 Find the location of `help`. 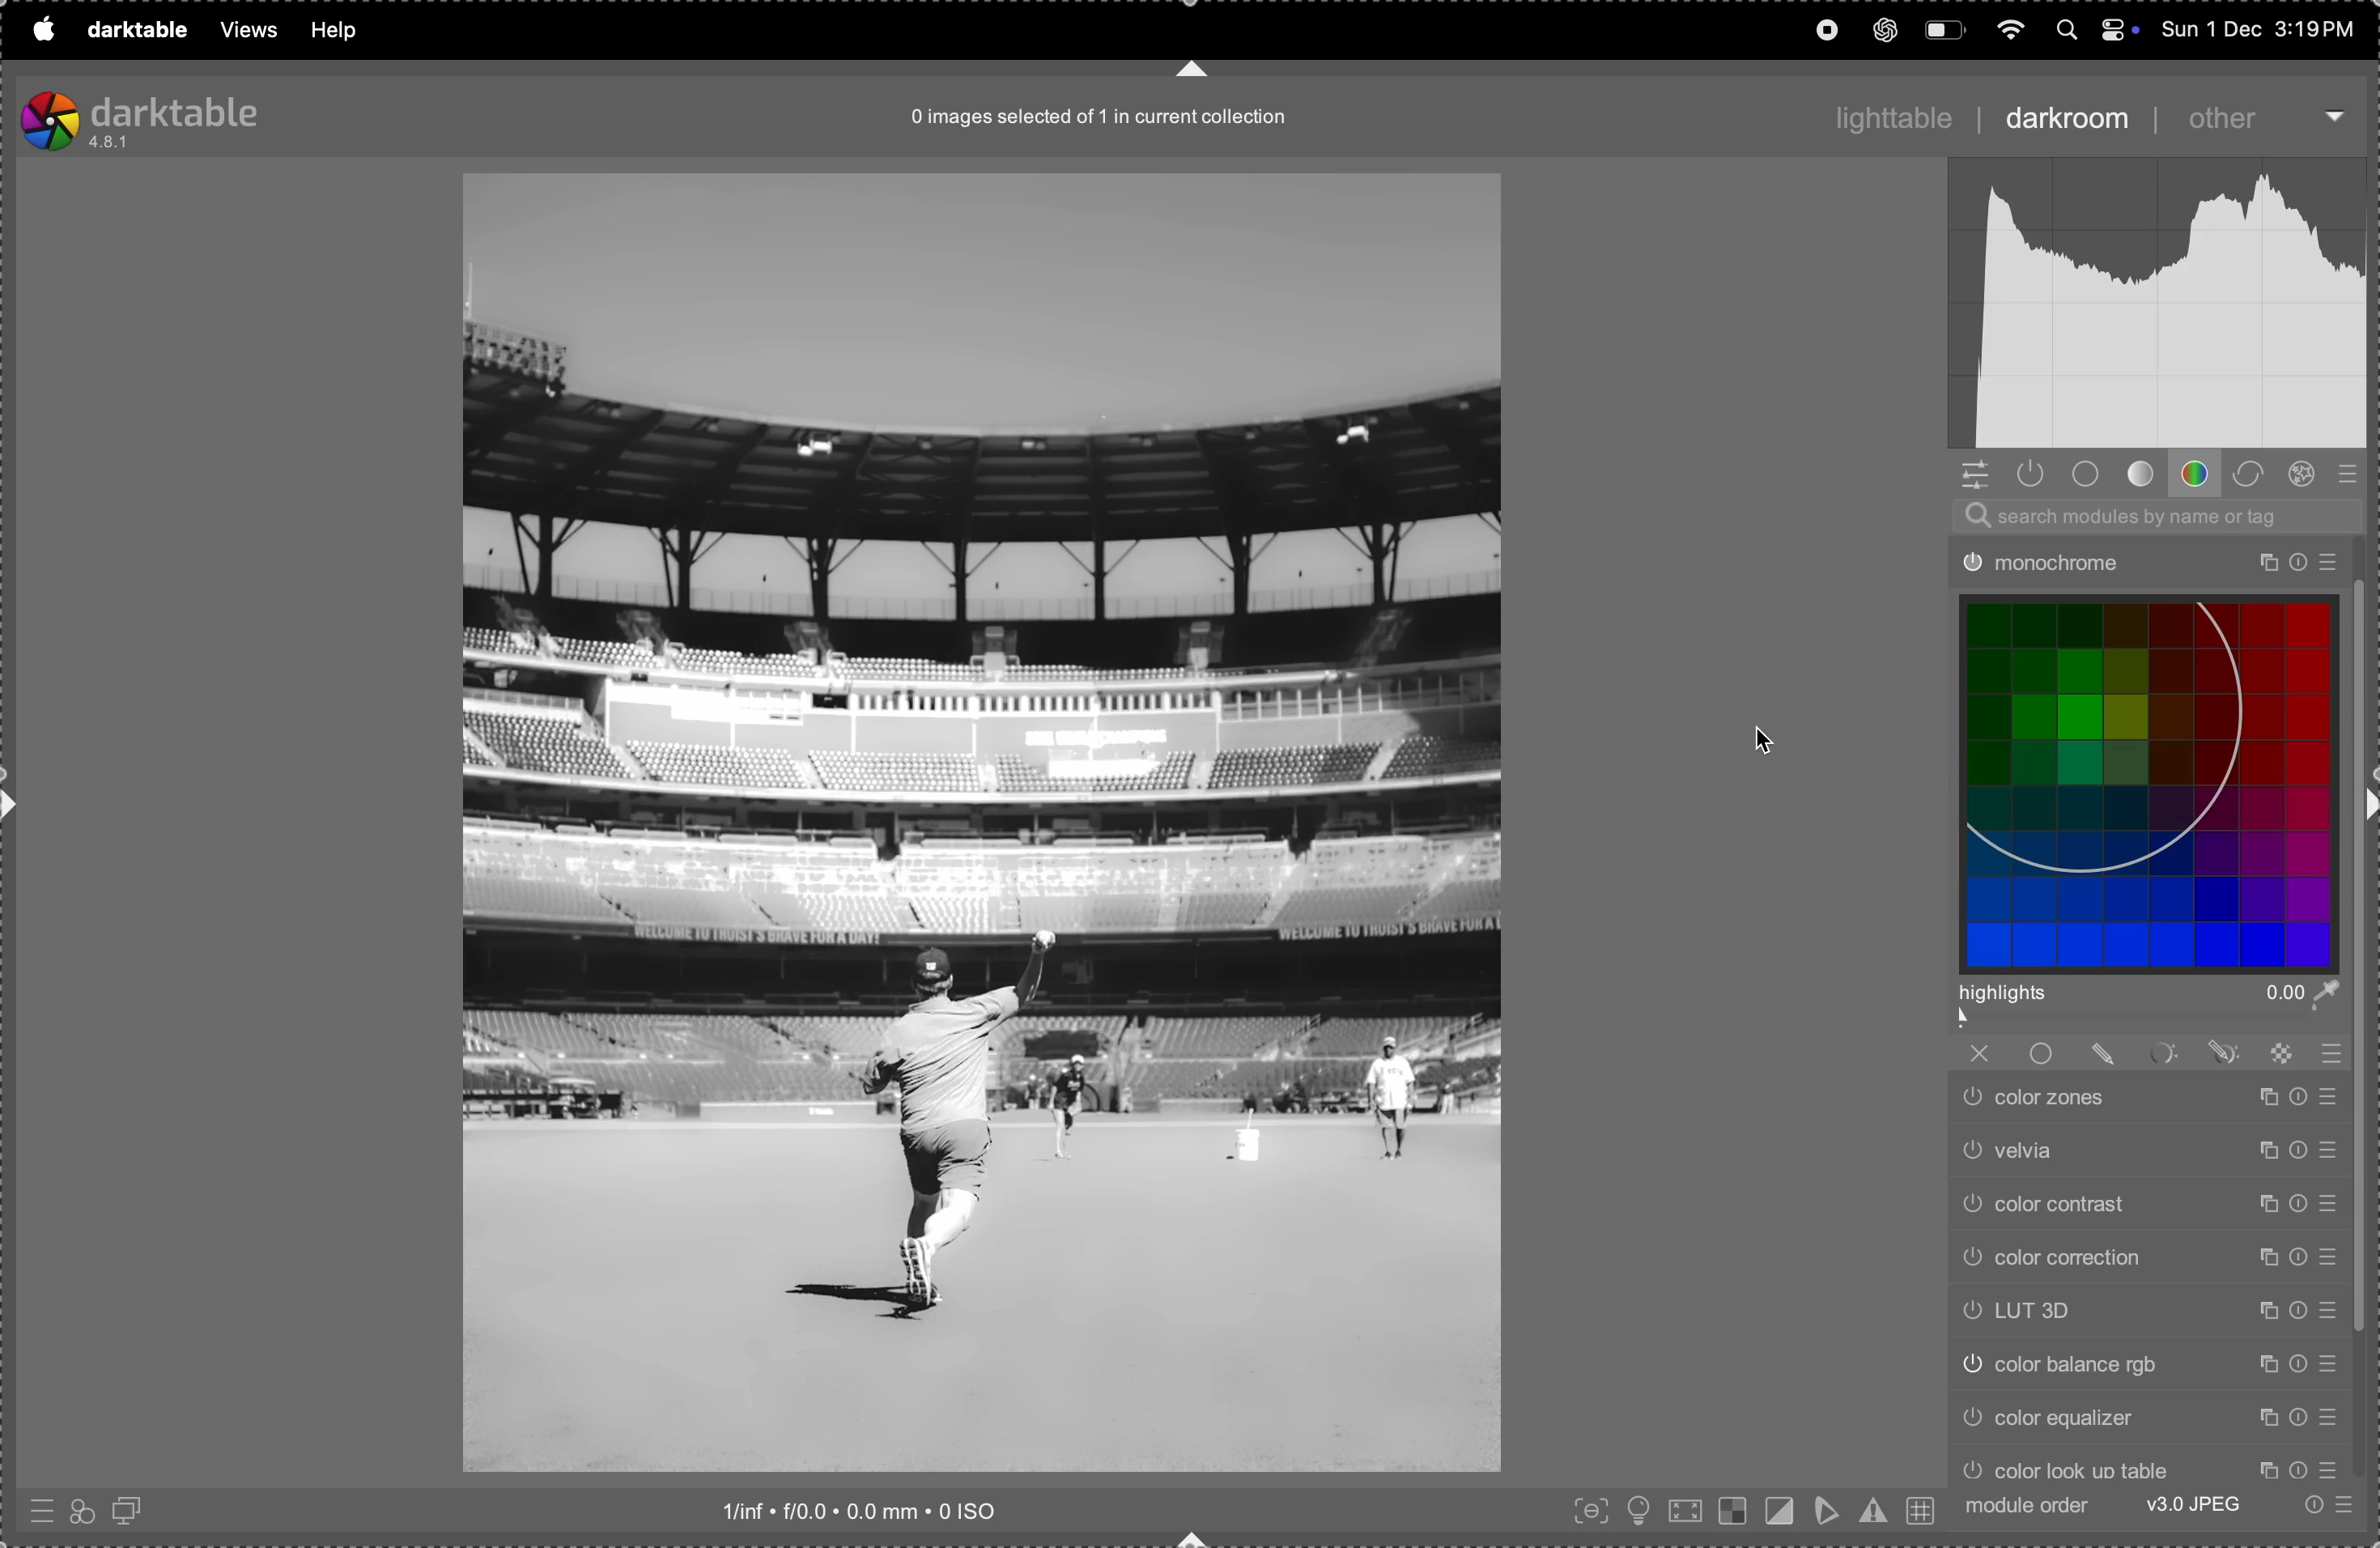

help is located at coordinates (341, 30).